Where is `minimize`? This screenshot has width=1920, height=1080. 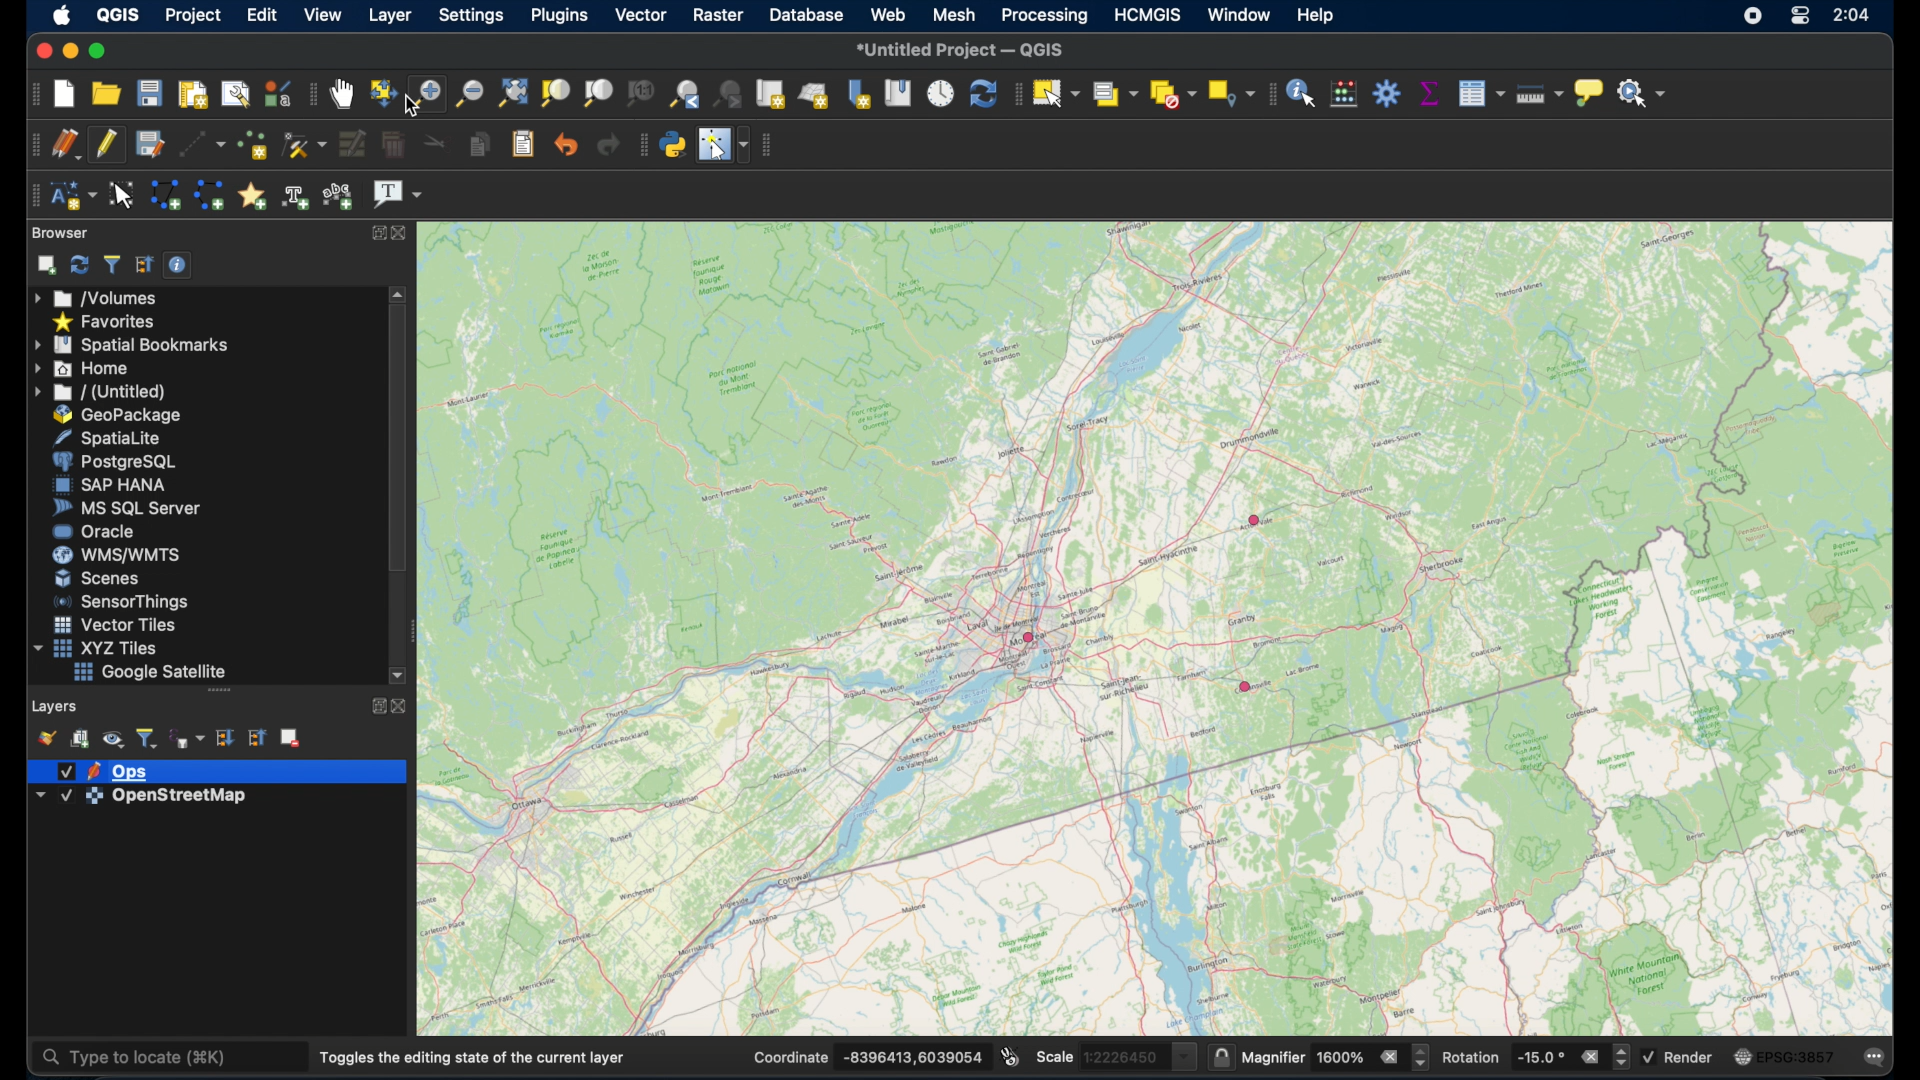
minimize is located at coordinates (68, 51).